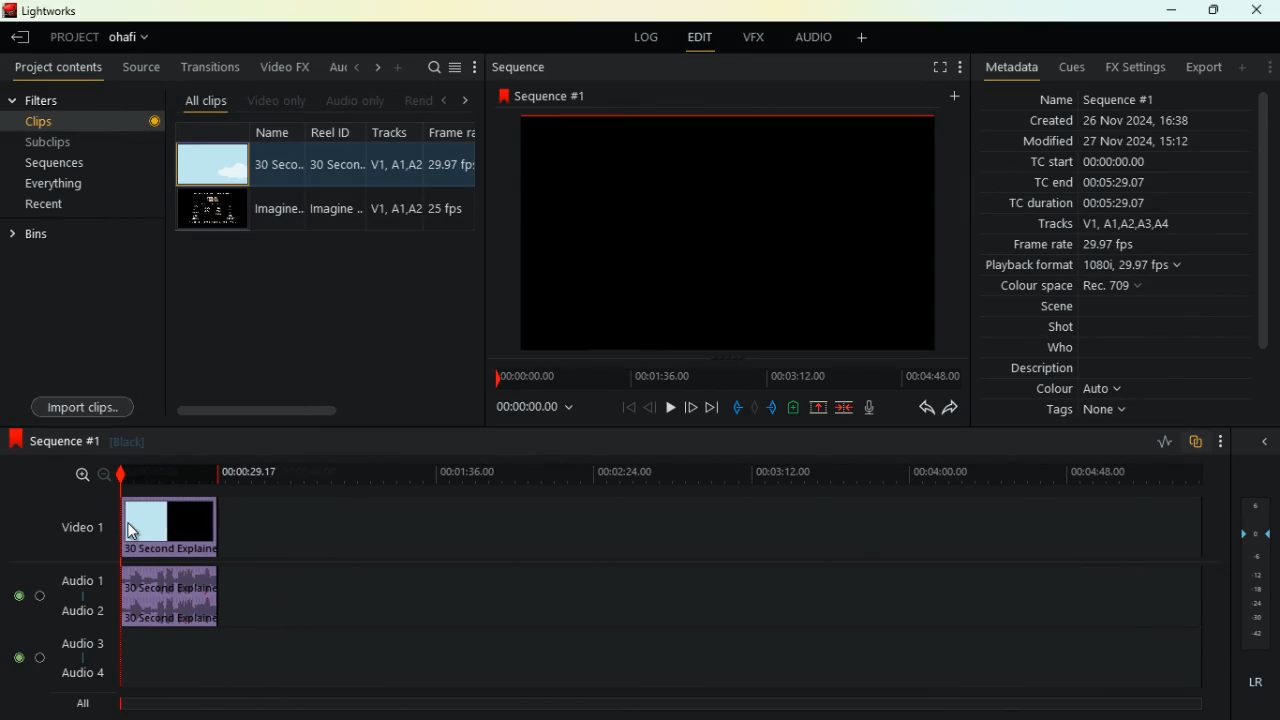 This screenshot has height=720, width=1280. I want to click on close, so click(1257, 10).